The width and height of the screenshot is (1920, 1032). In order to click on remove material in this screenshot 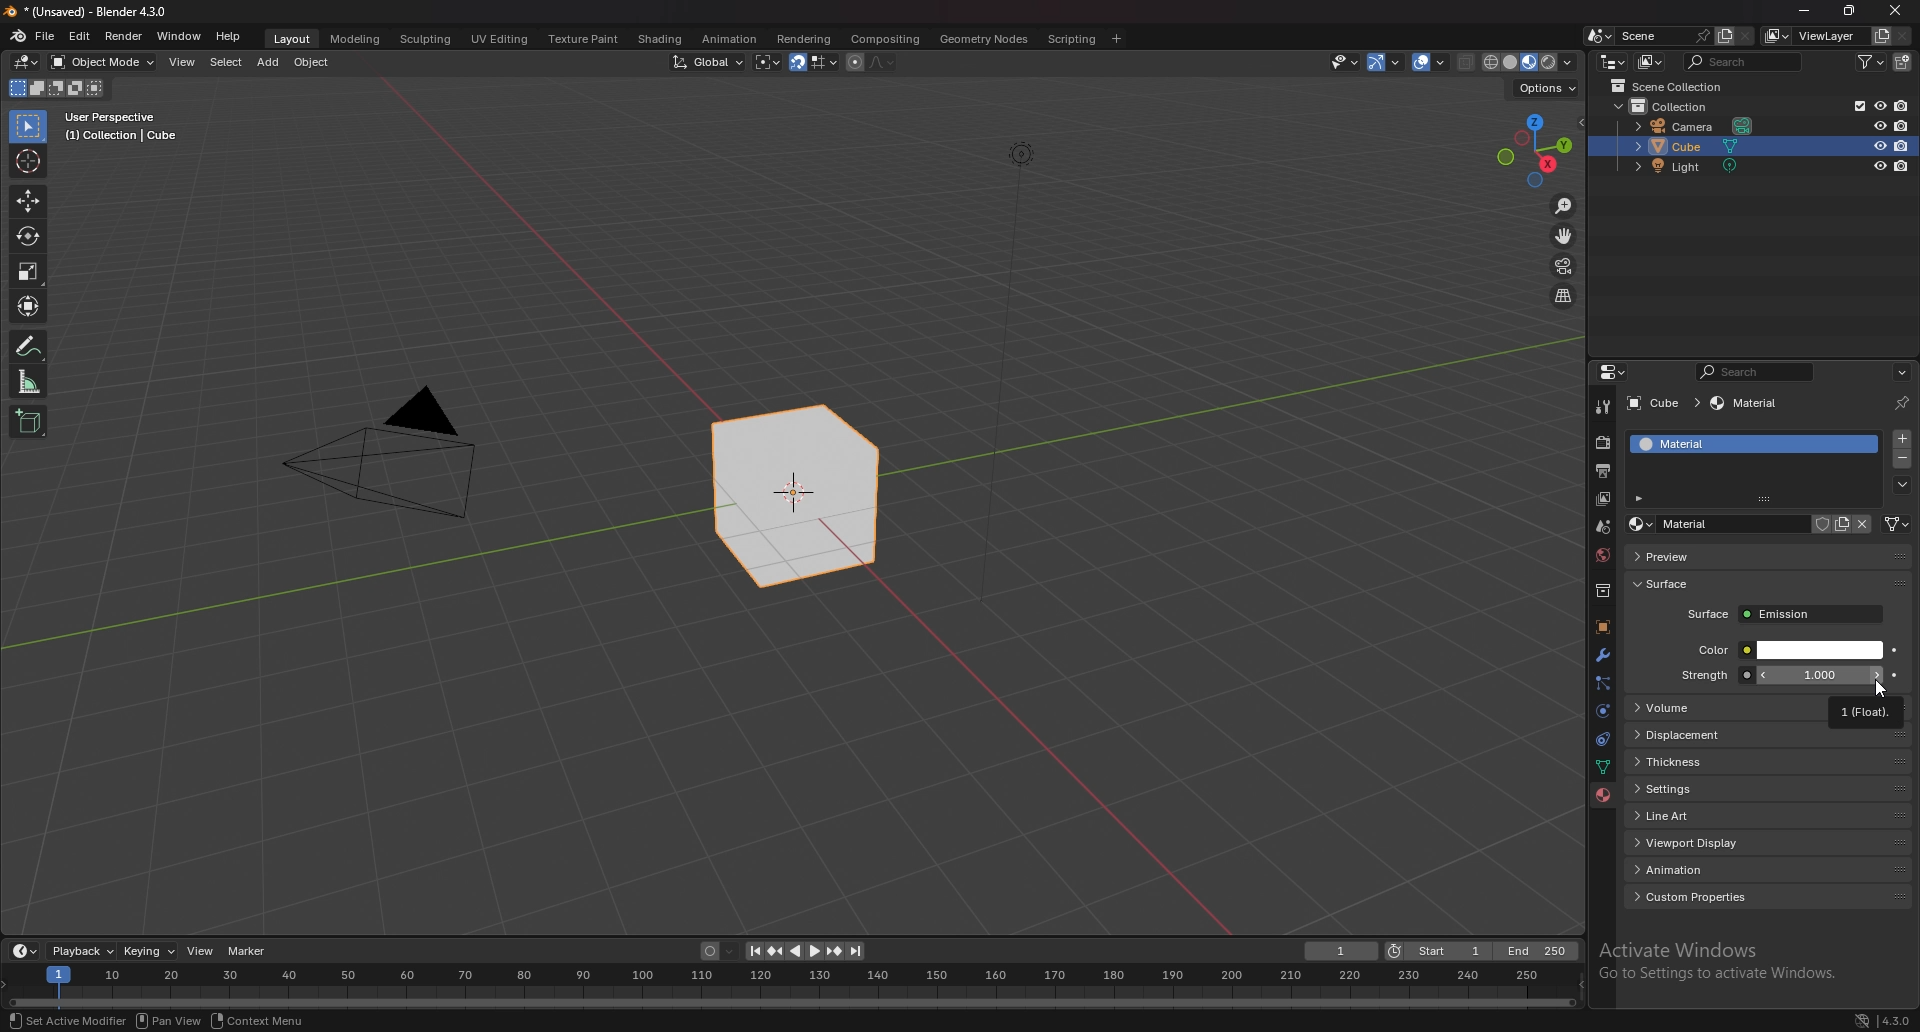, I will do `click(1904, 461)`.